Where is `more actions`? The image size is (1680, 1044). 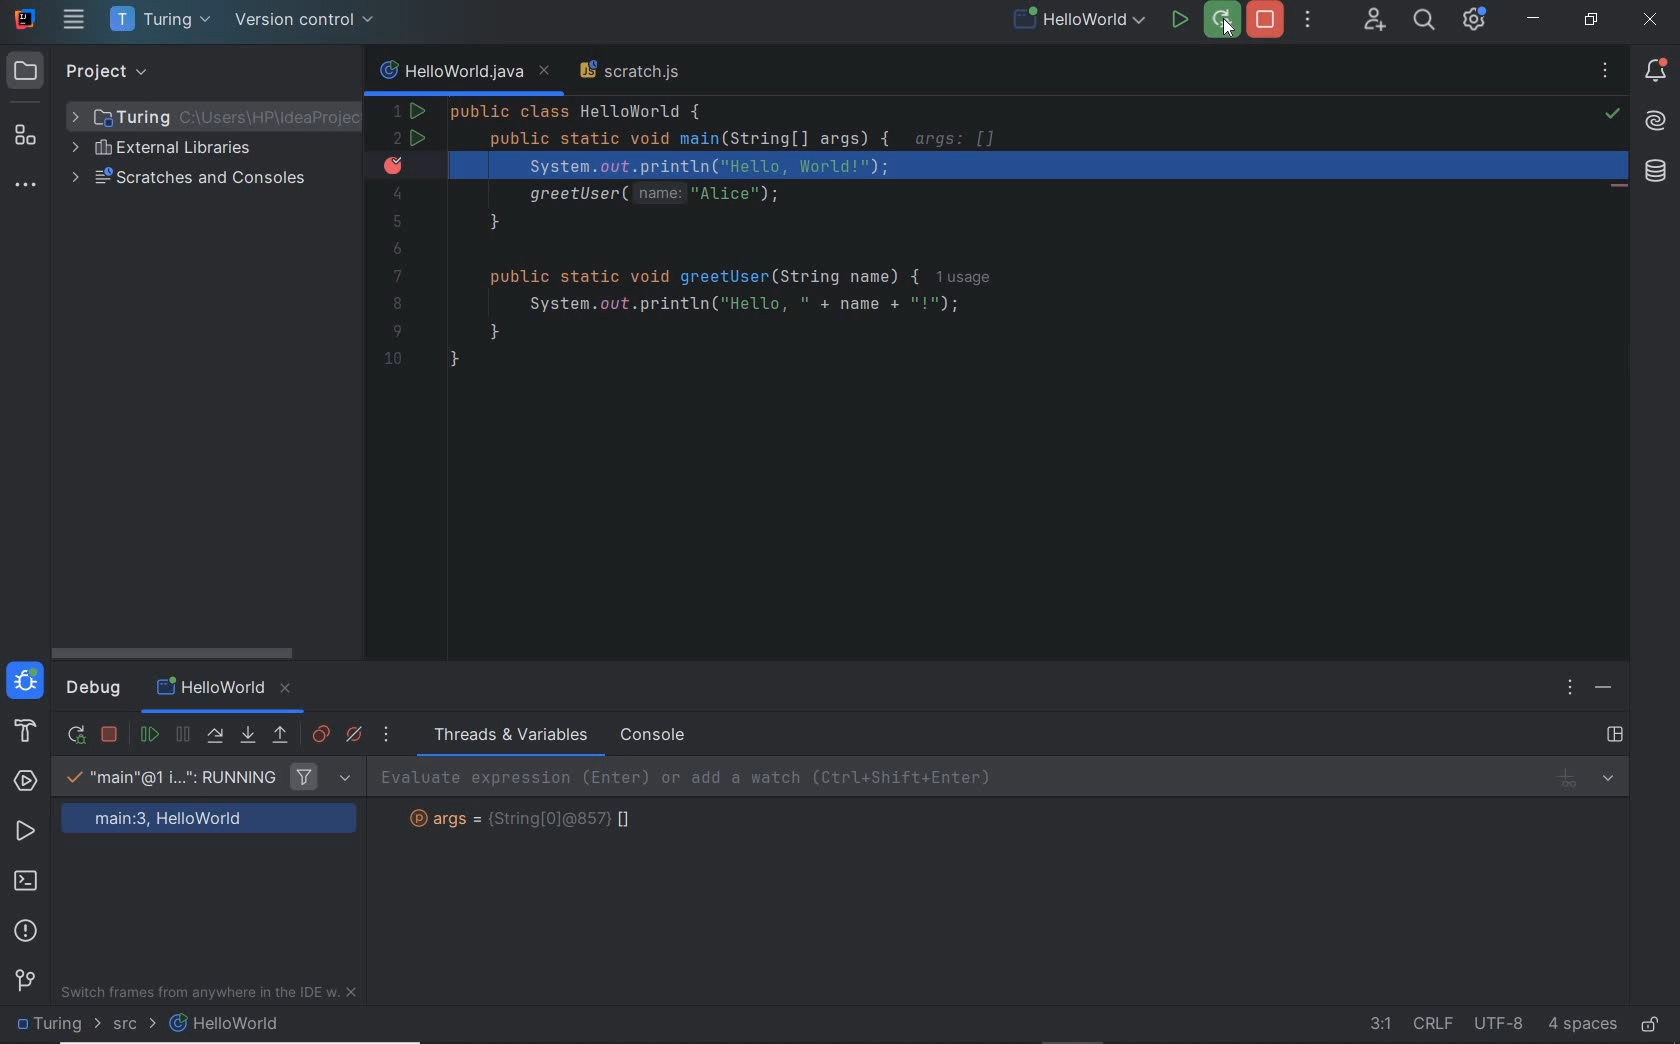
more actions is located at coordinates (1314, 21).